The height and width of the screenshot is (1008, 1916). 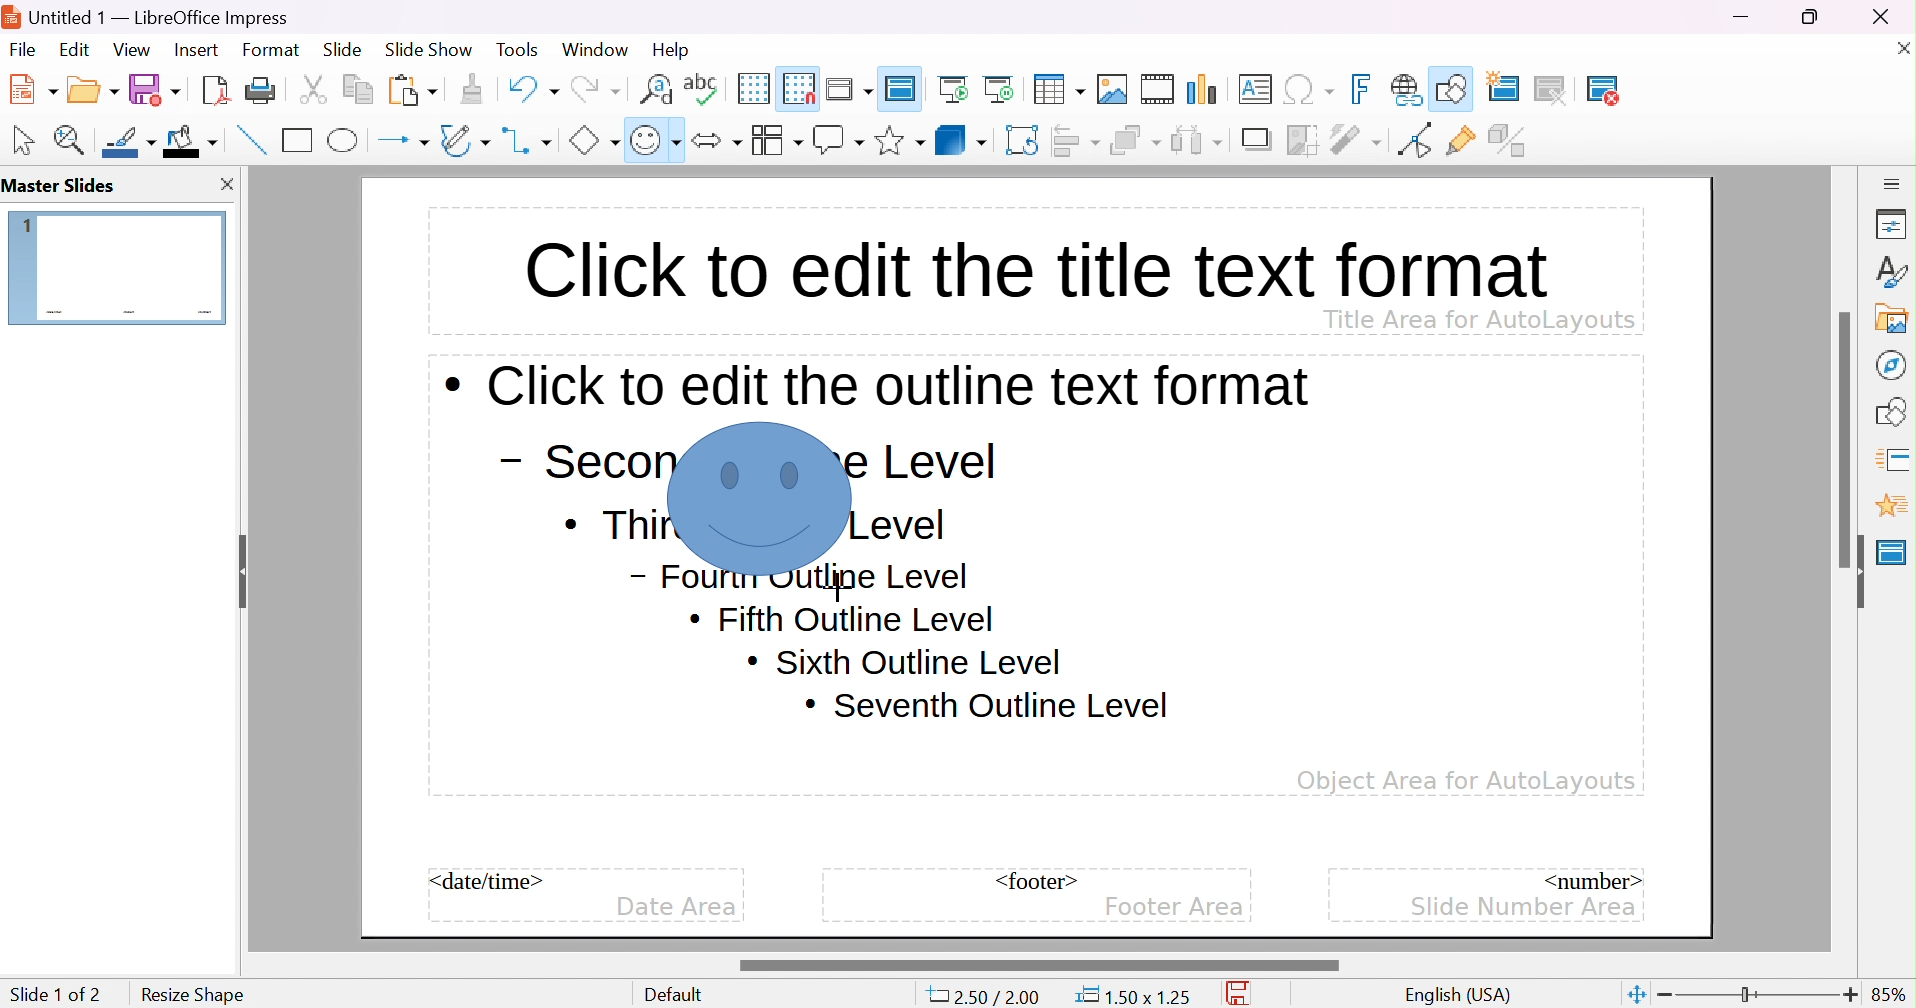 I want to click on filter, so click(x=1358, y=139).